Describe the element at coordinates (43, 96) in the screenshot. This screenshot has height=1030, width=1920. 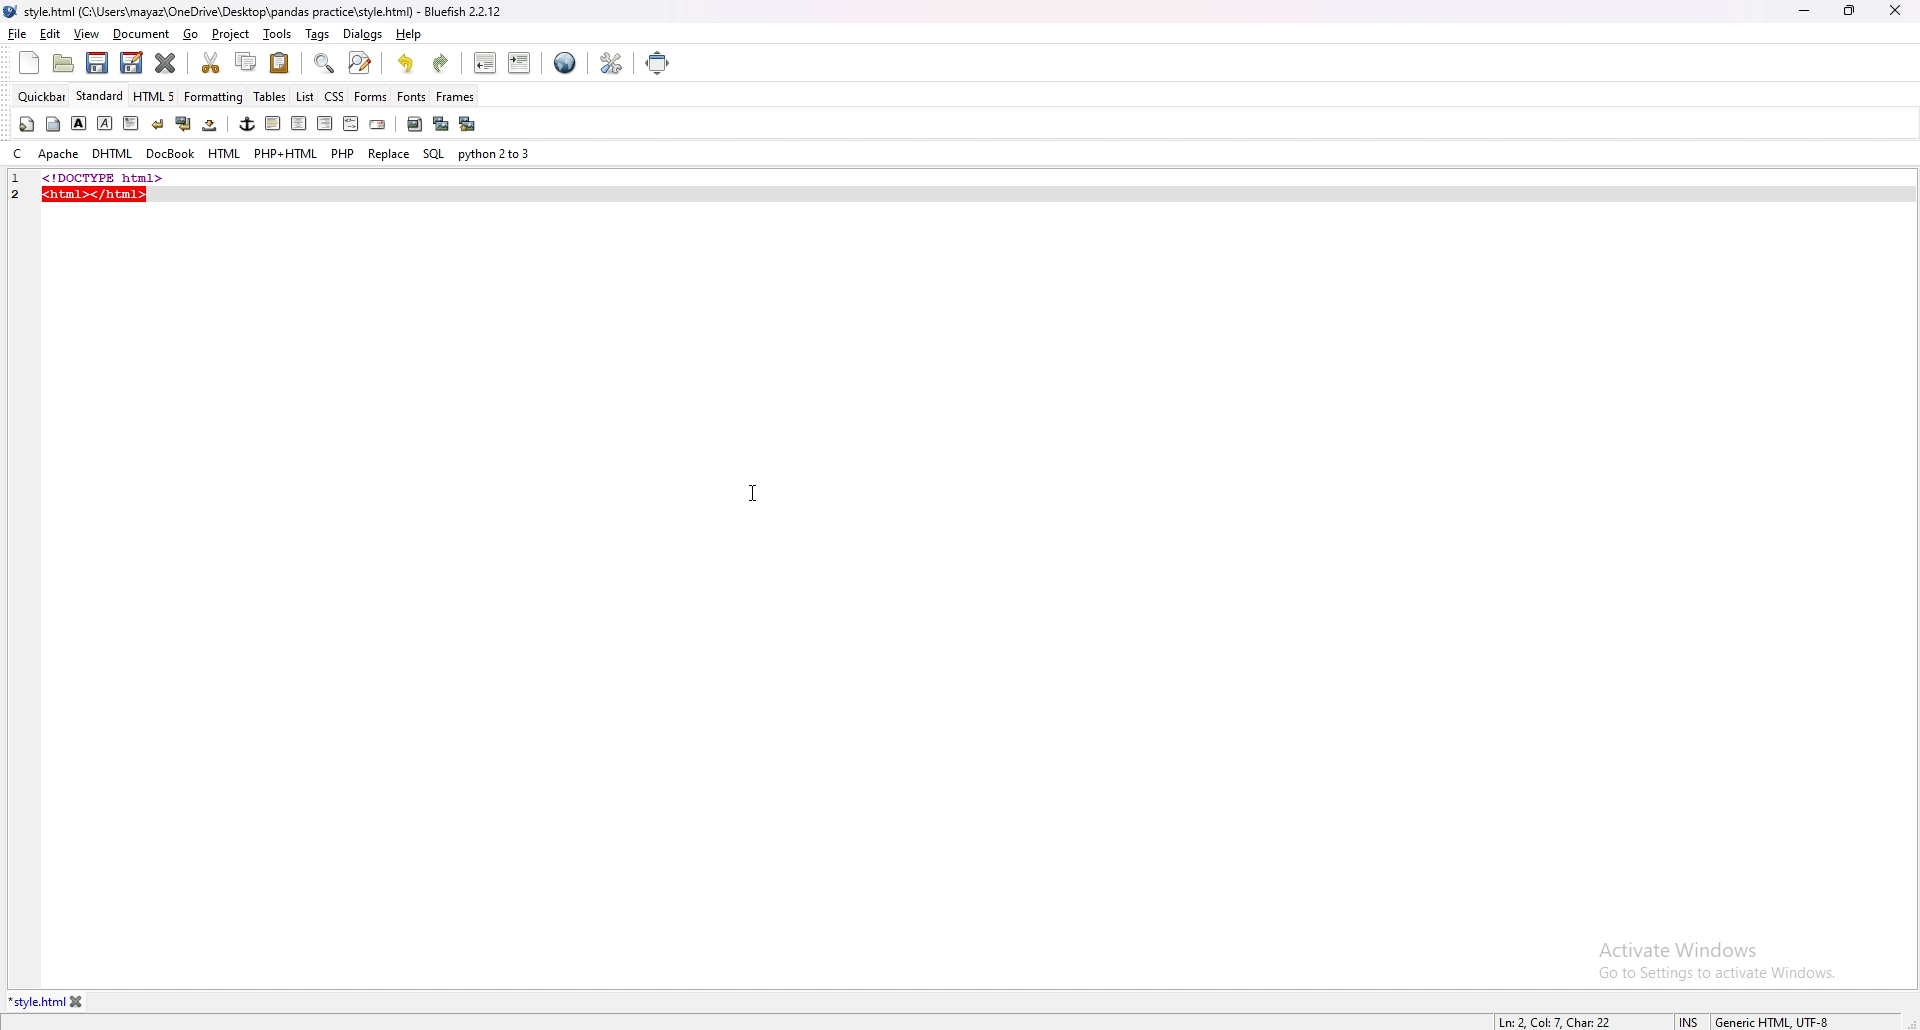
I see `quickbar` at that location.